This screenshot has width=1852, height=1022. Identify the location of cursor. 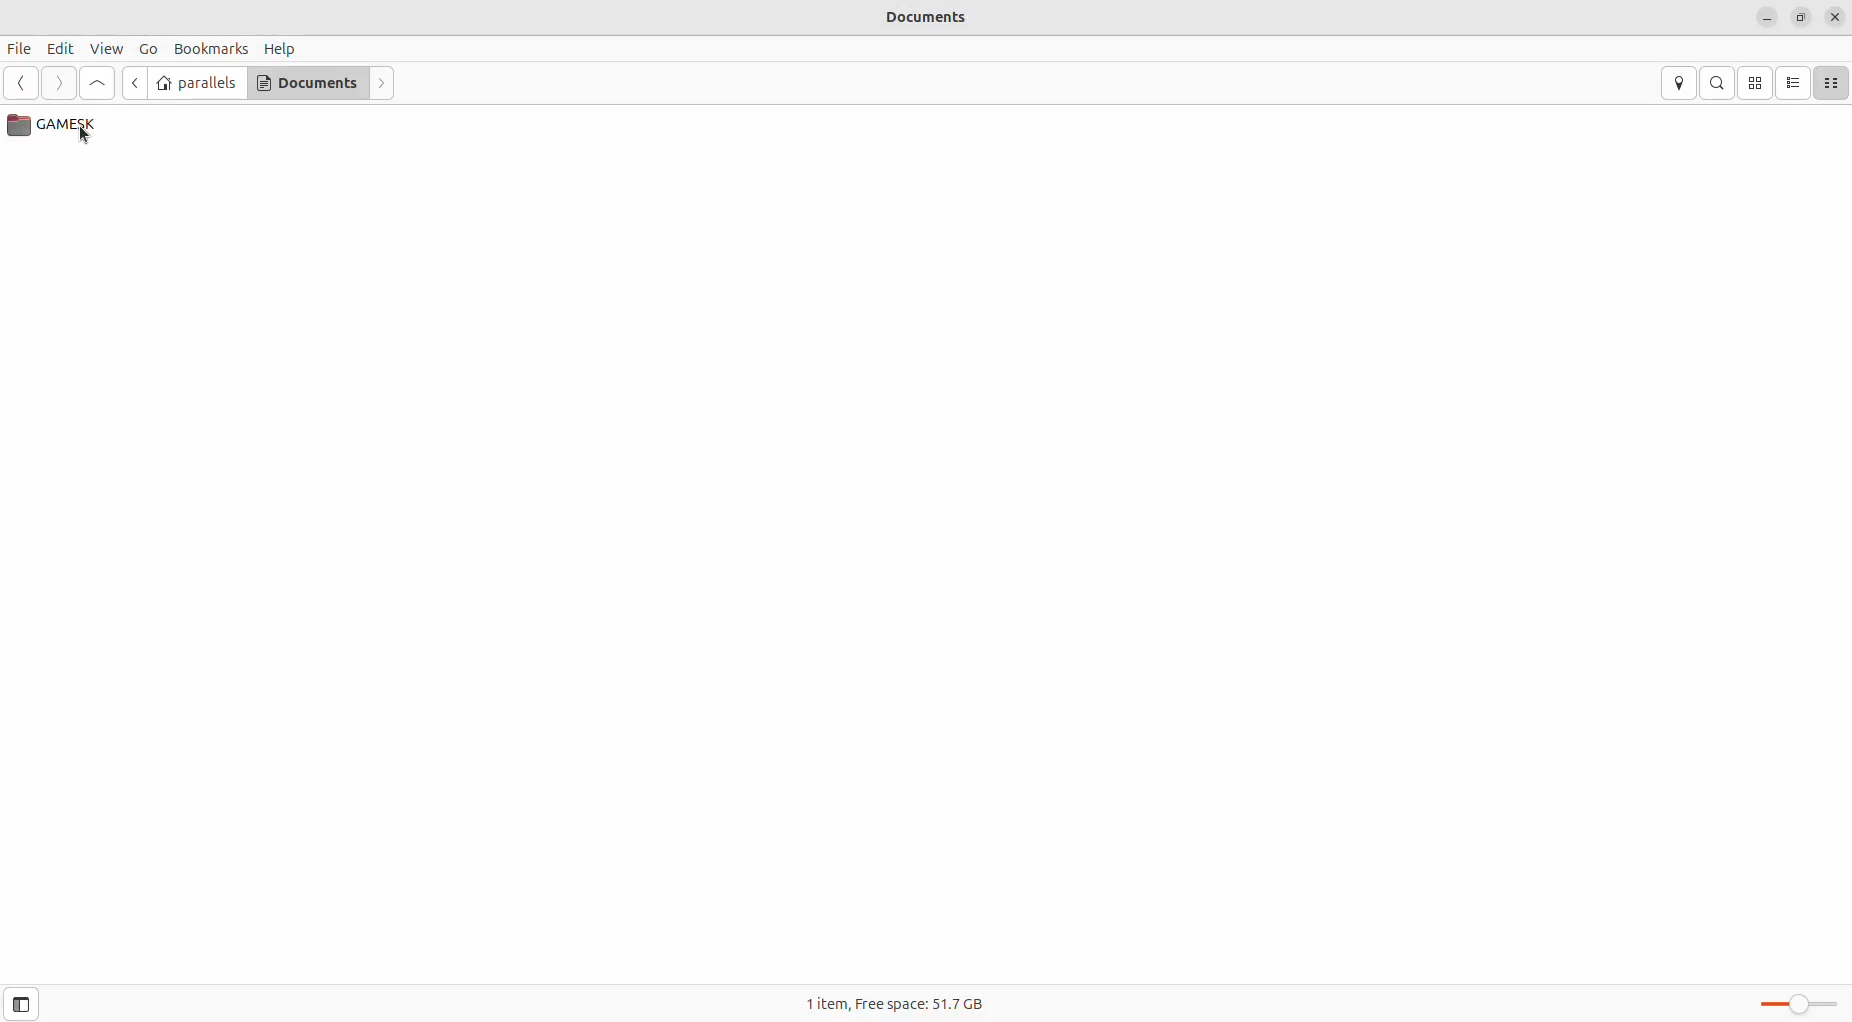
(88, 142).